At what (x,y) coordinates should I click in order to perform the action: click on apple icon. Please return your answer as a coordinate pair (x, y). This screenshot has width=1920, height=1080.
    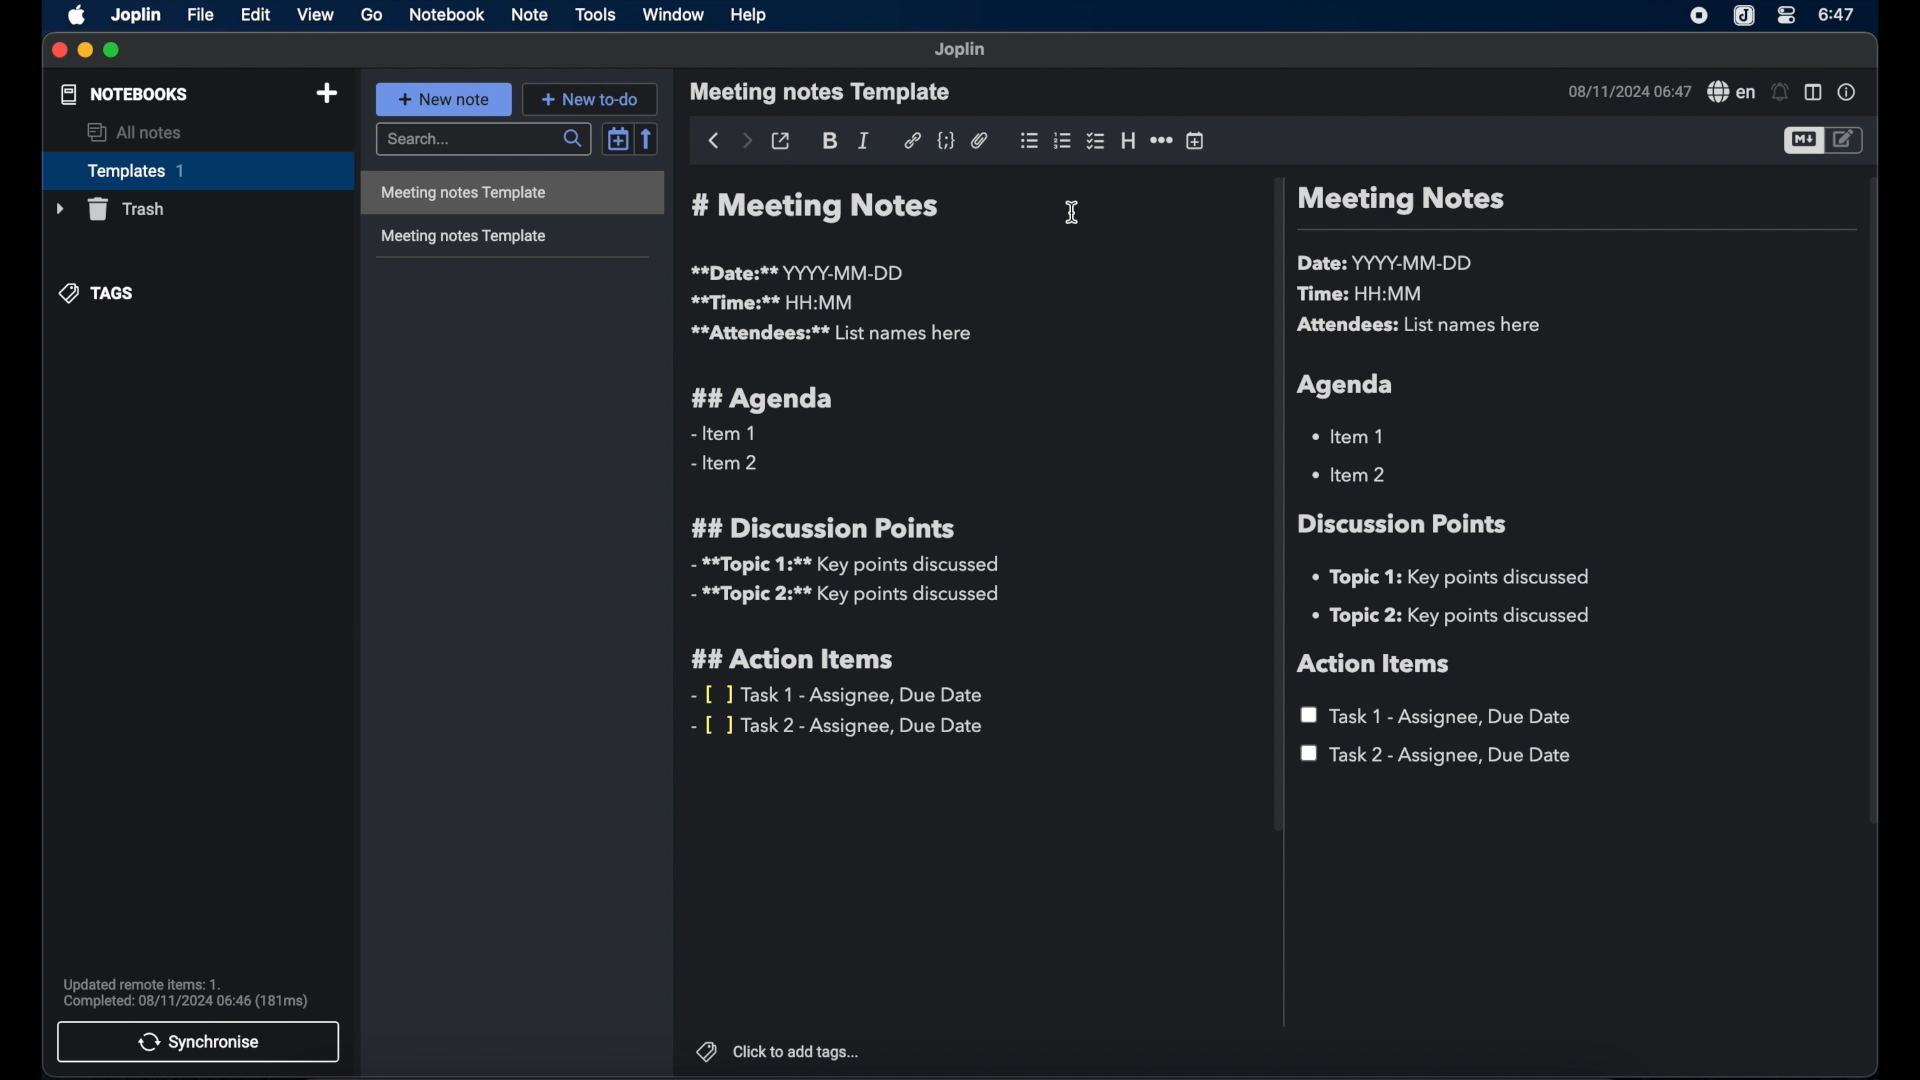
    Looking at the image, I should click on (73, 16).